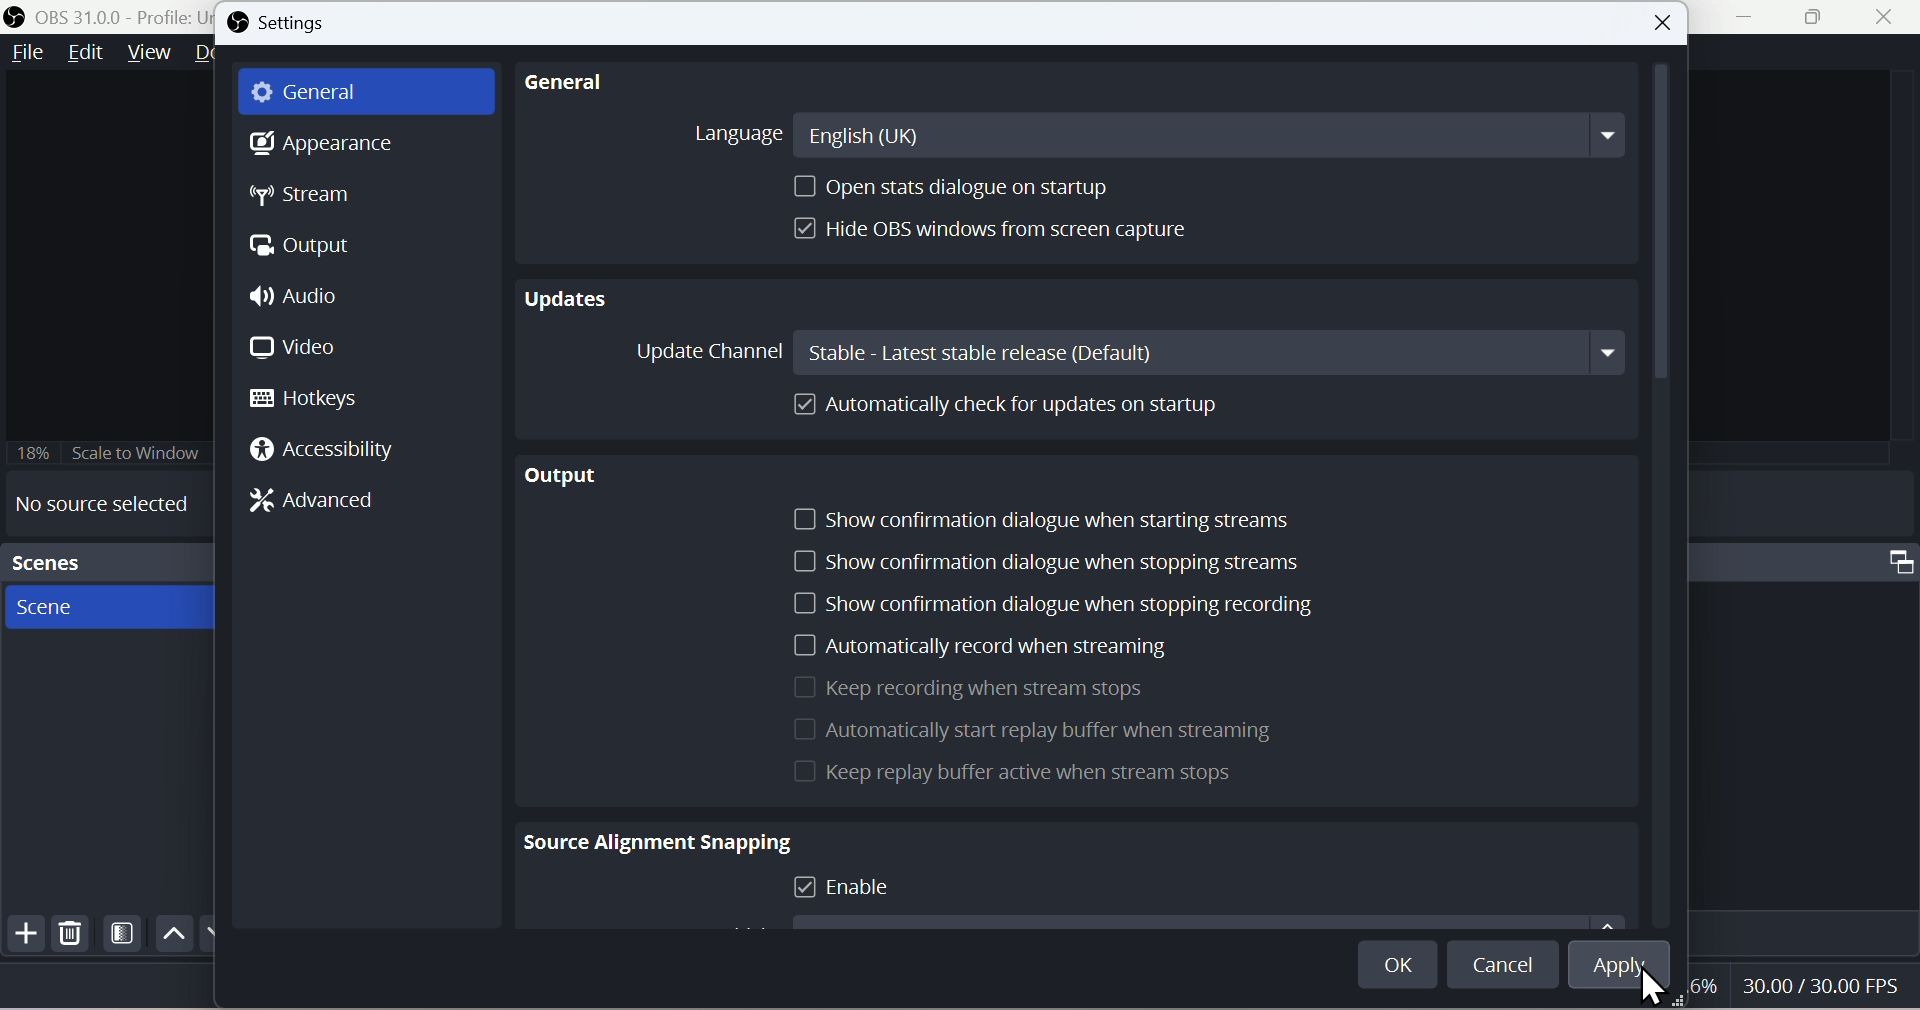  What do you see at coordinates (997, 229) in the screenshot?
I see `Hide OBS windows` at bounding box center [997, 229].